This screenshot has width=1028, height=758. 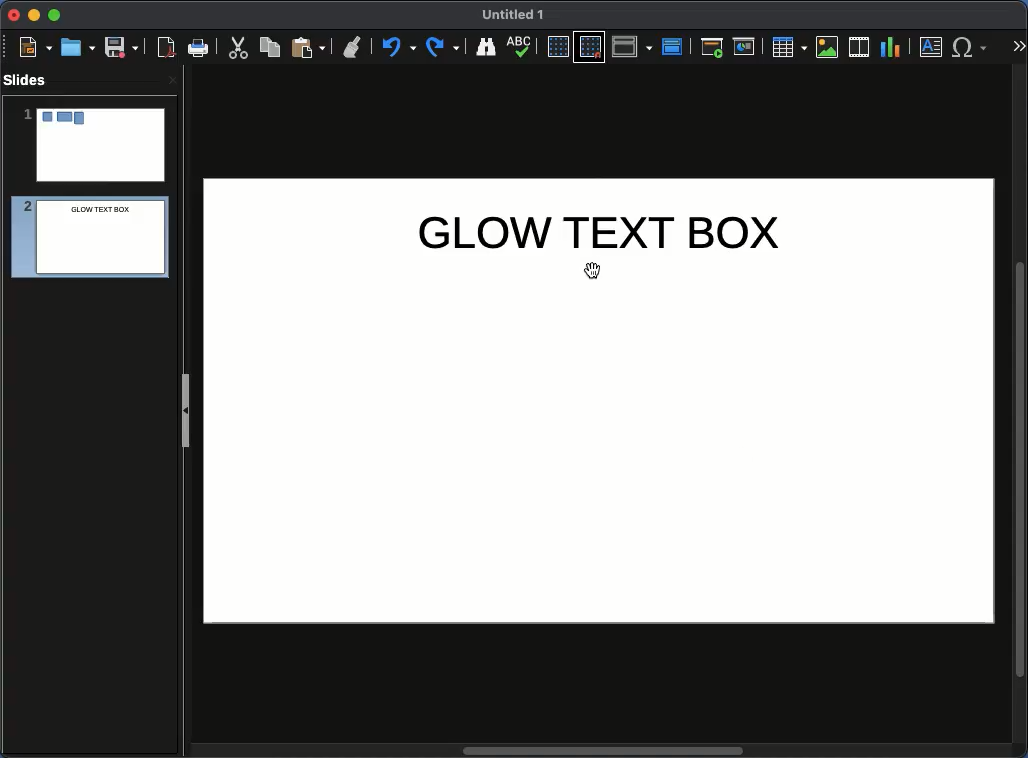 I want to click on Maximize, so click(x=55, y=17).